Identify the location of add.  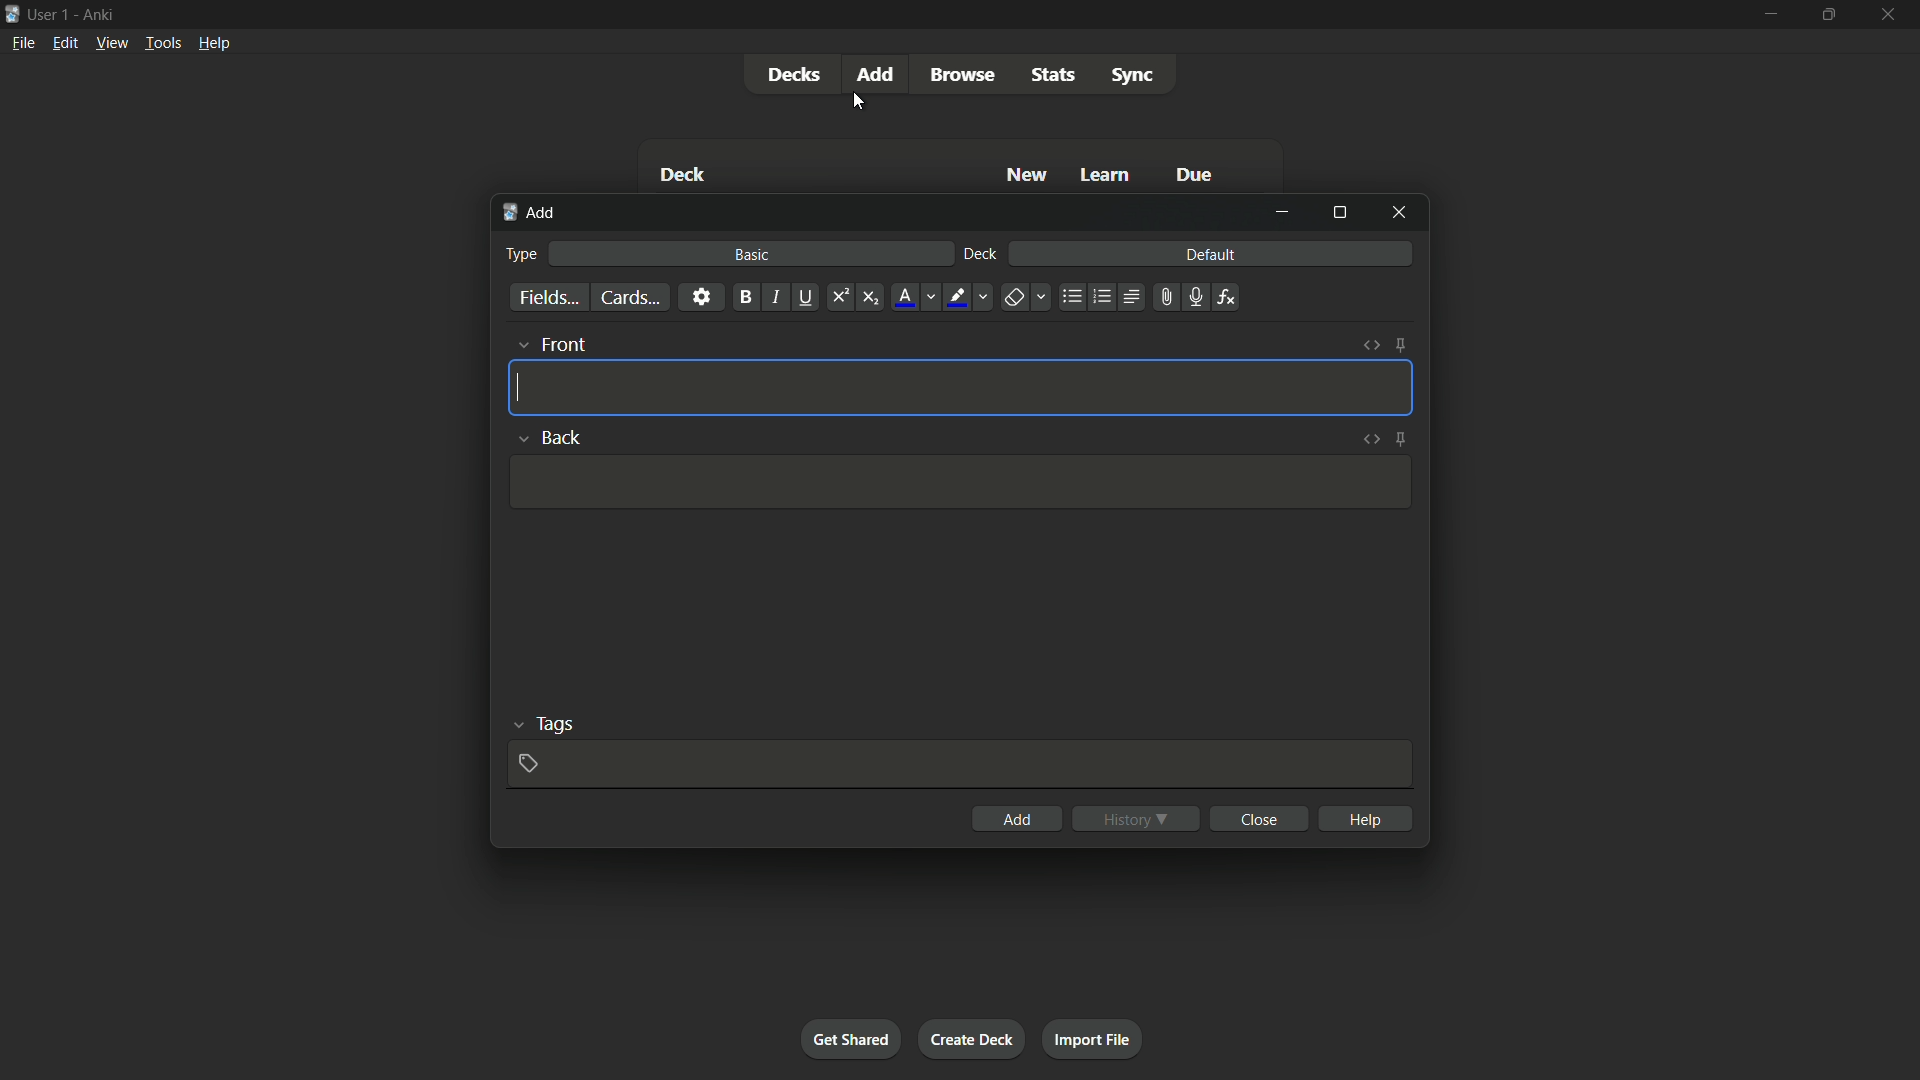
(879, 73).